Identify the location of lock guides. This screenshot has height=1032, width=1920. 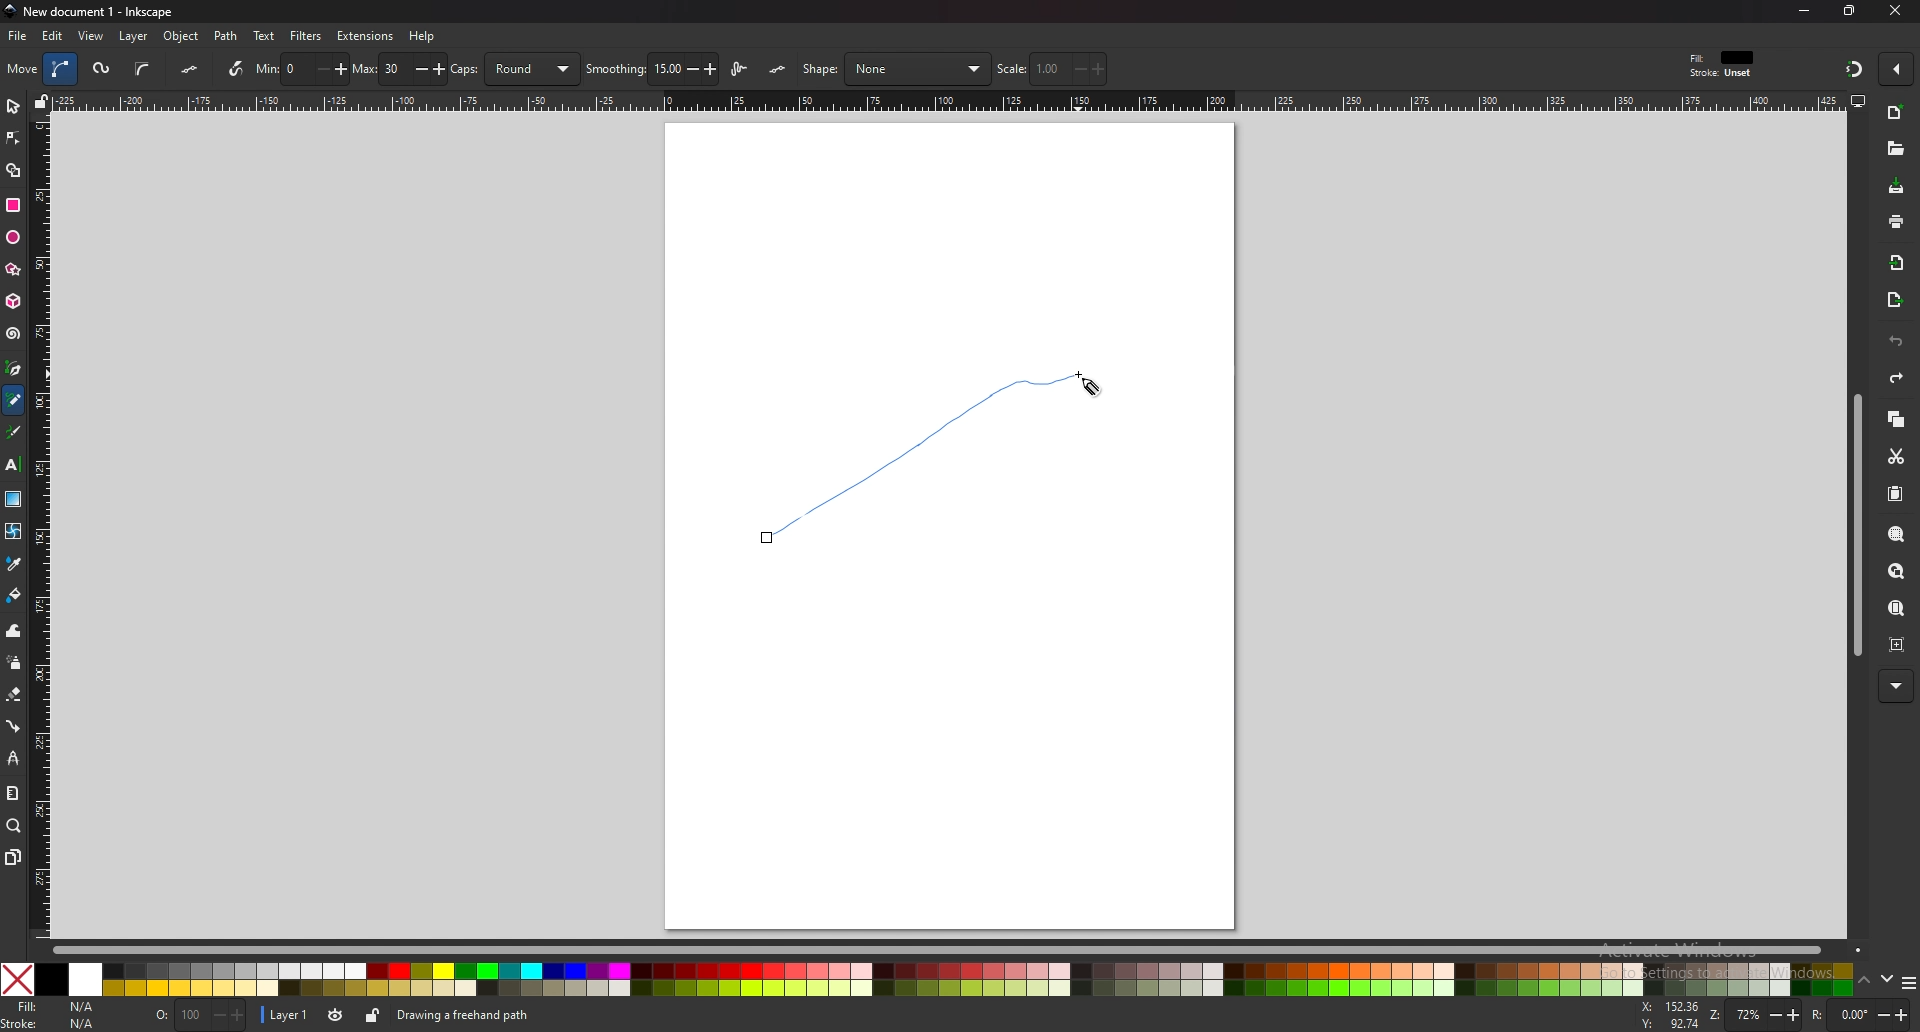
(41, 100).